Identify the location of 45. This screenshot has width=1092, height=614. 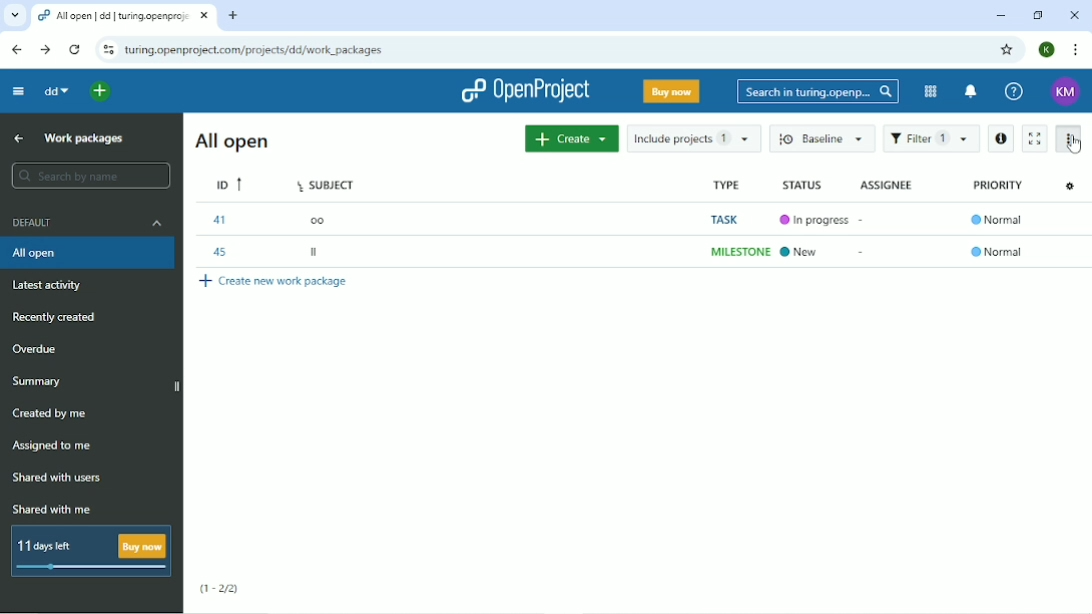
(220, 251).